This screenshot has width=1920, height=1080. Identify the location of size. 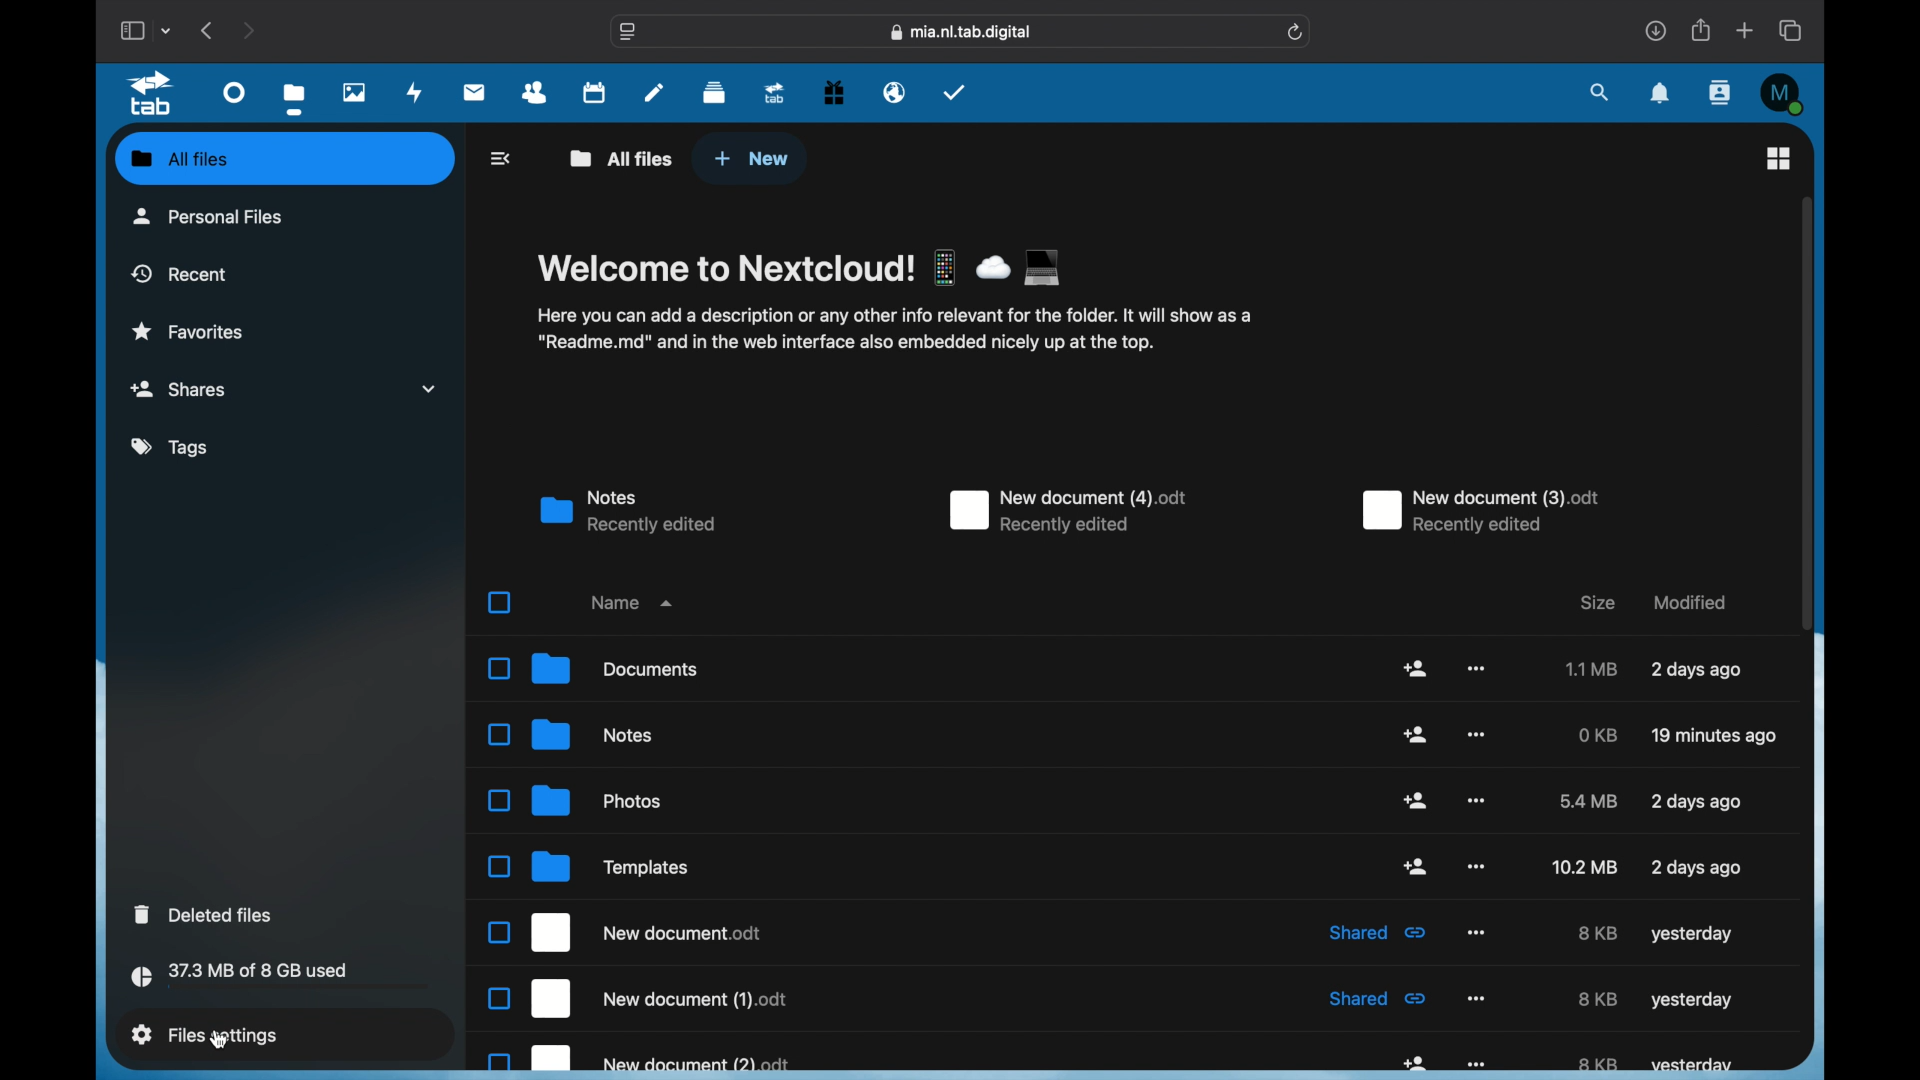
(1594, 668).